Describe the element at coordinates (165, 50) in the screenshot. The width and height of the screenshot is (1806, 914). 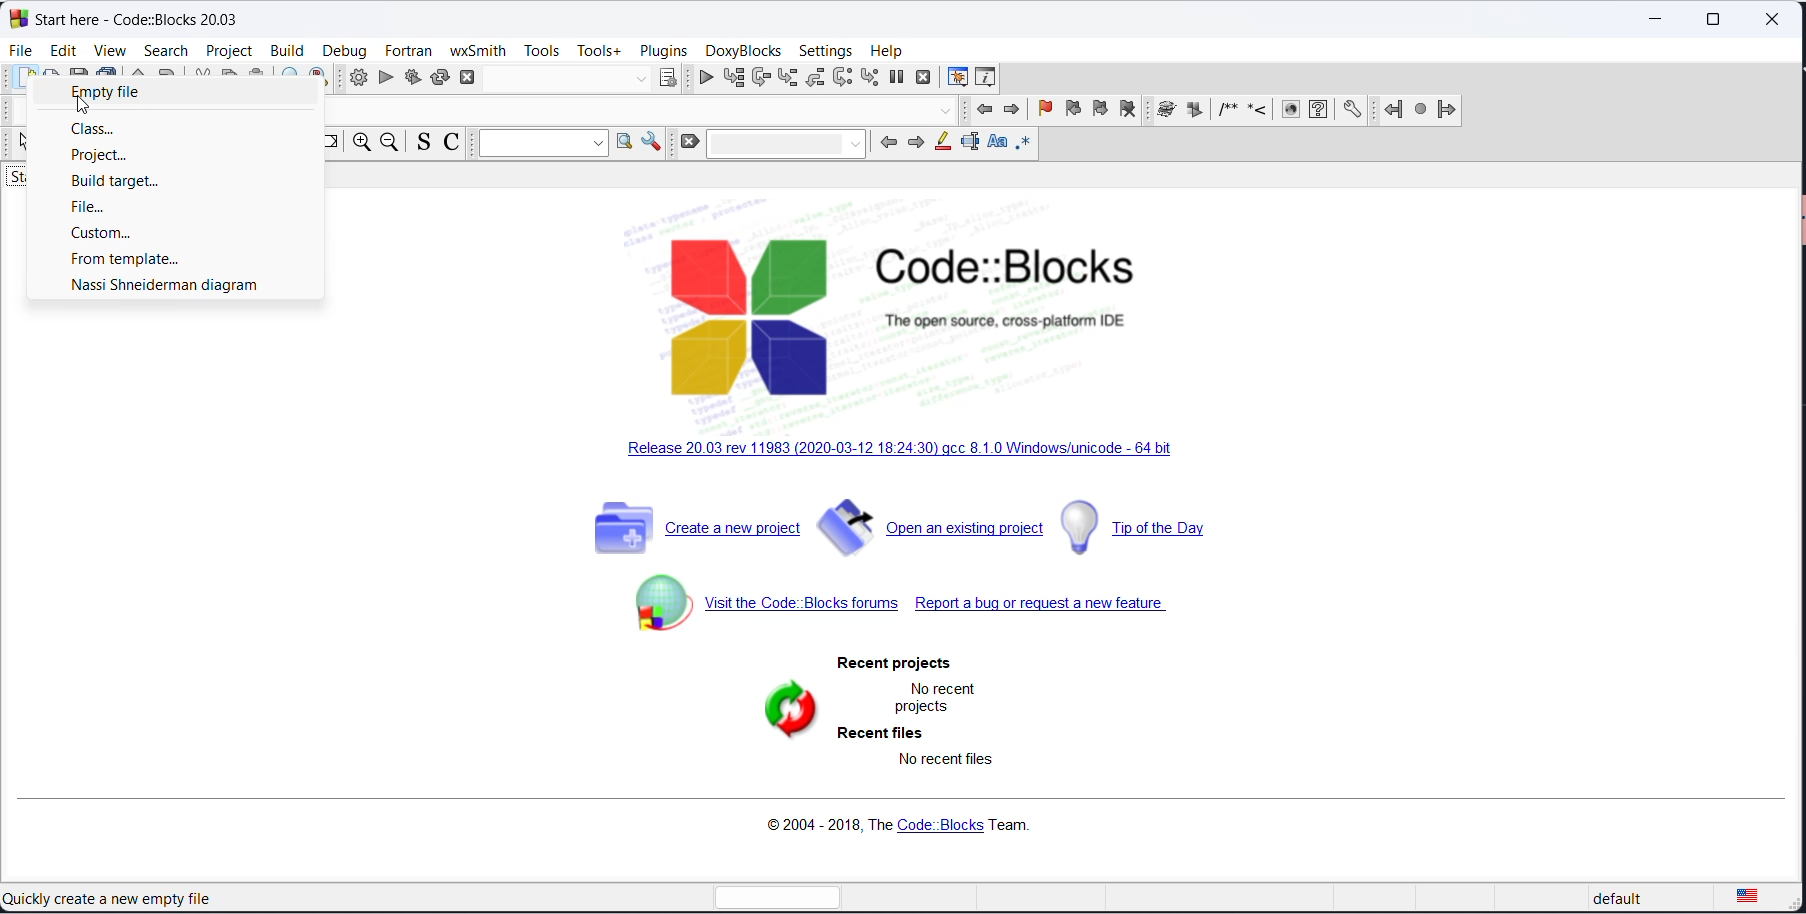
I see `Search` at that location.